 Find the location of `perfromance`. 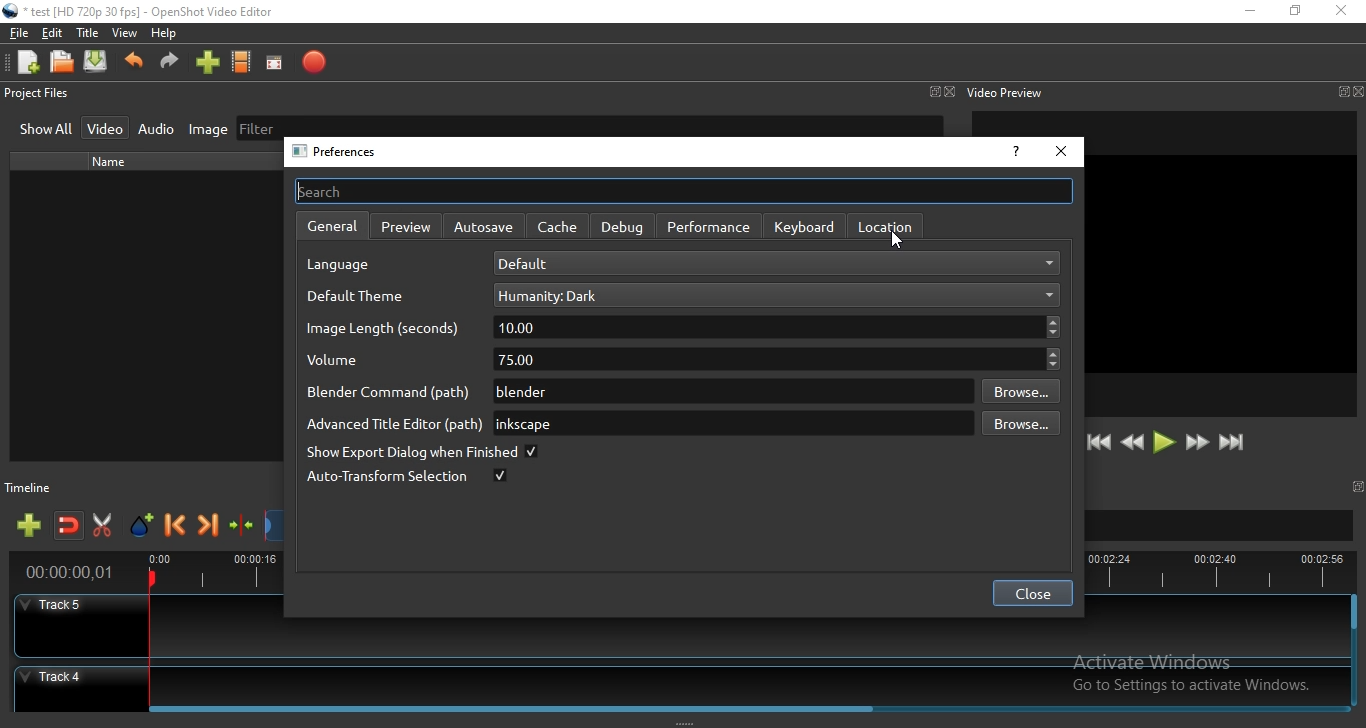

perfromance is located at coordinates (709, 227).